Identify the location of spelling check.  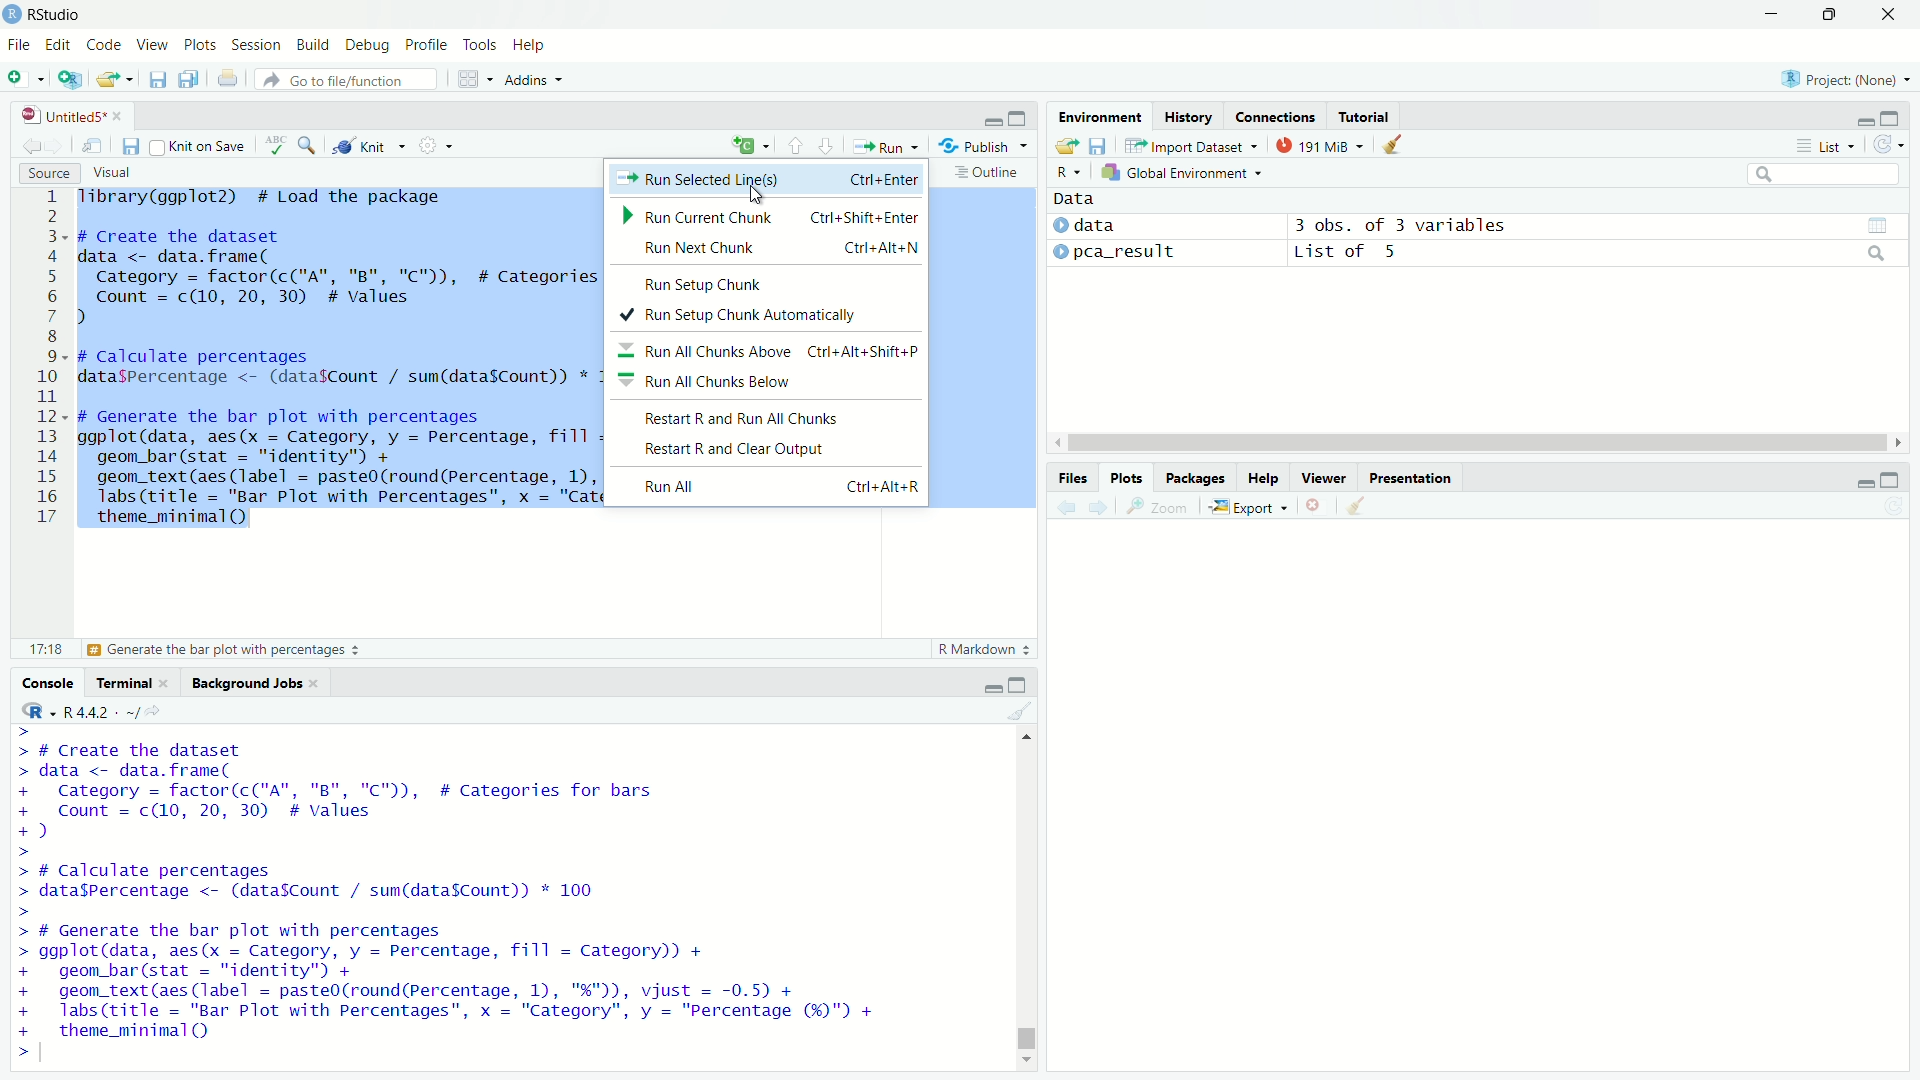
(277, 145).